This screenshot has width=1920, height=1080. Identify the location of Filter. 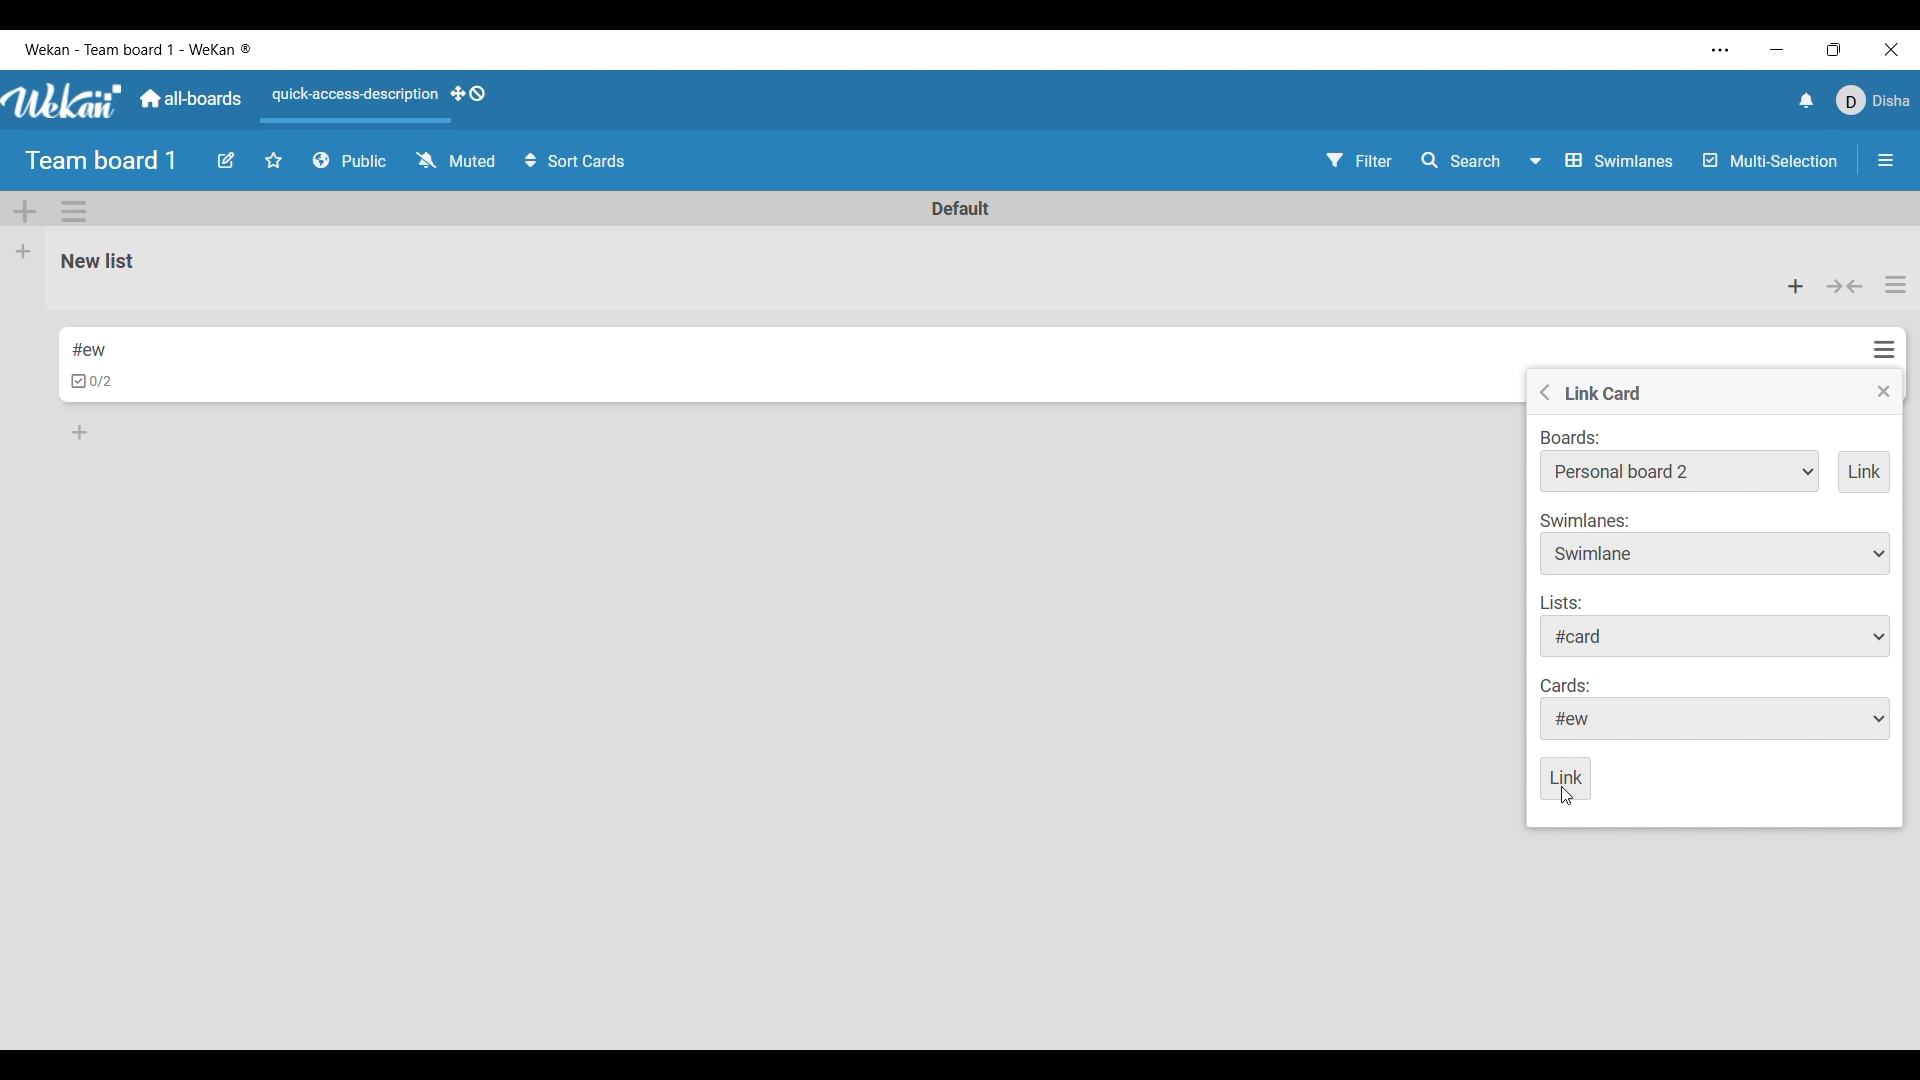
(1360, 160).